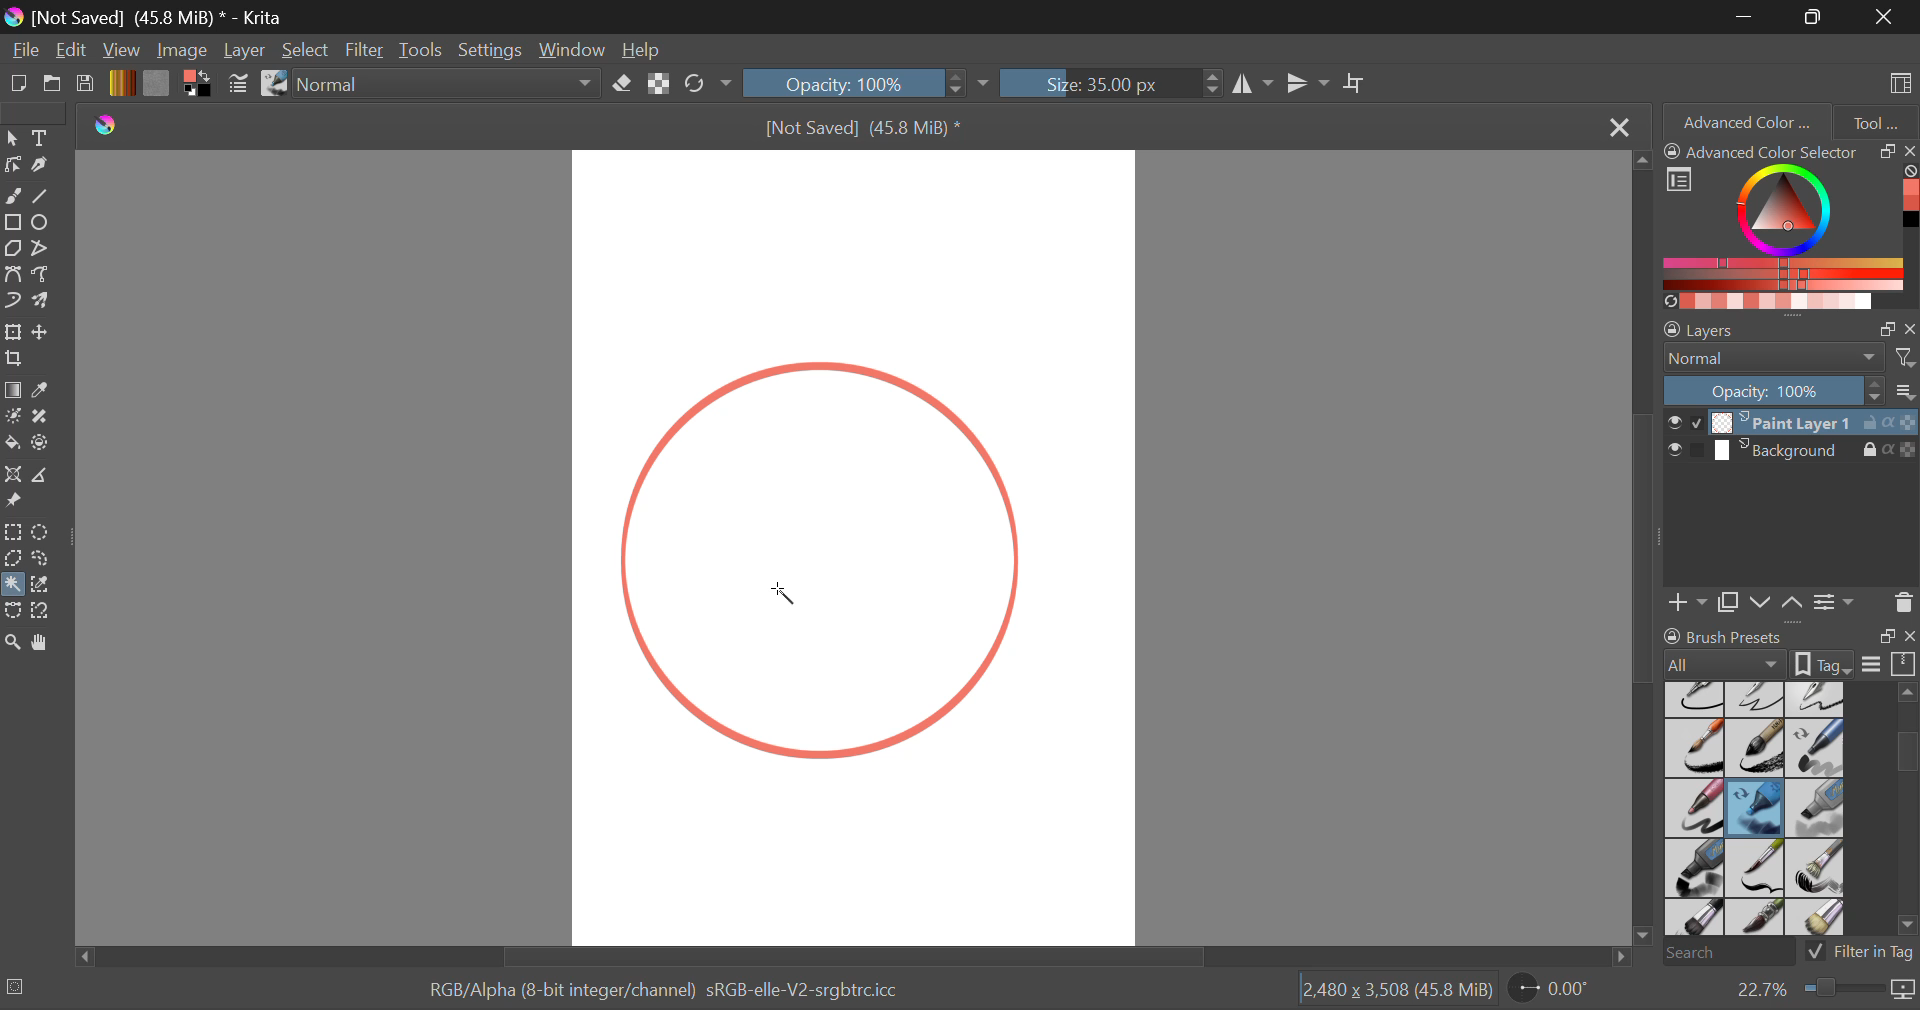  I want to click on Magnetic Curve Selection, so click(48, 611).